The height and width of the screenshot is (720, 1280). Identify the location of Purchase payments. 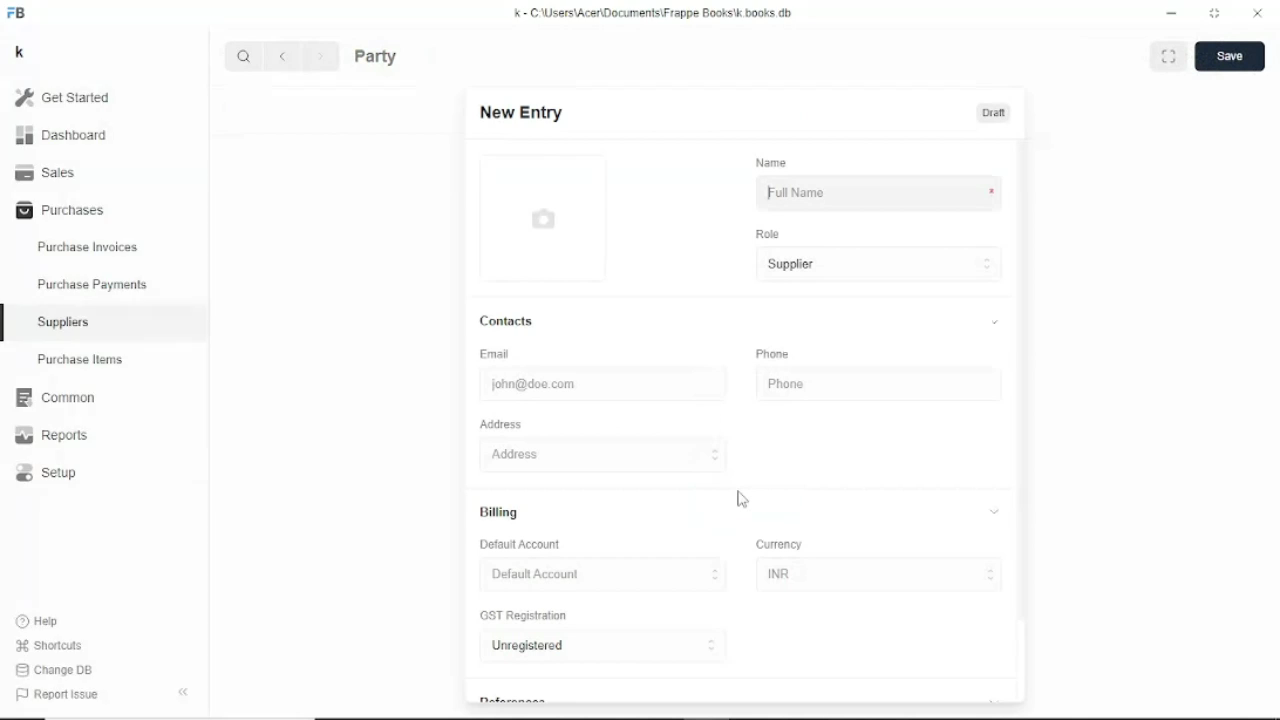
(92, 284).